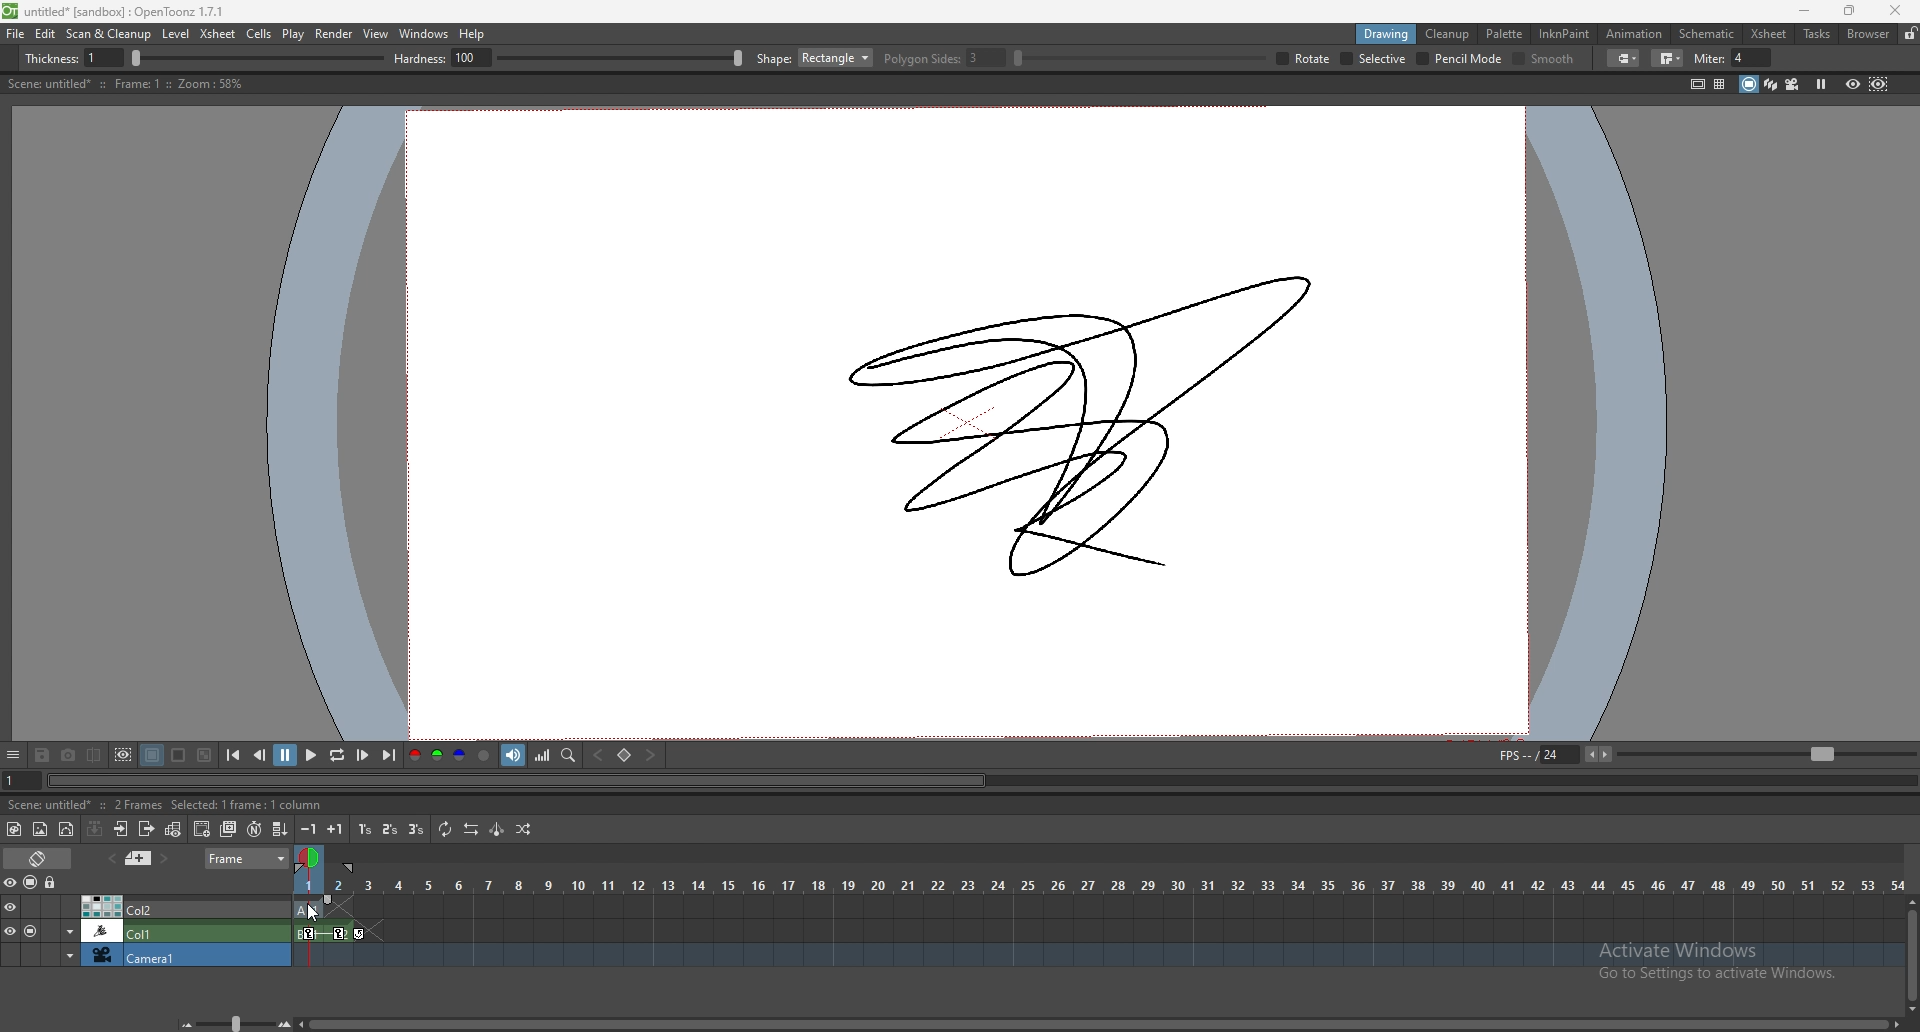  What do you see at coordinates (1849, 12) in the screenshot?
I see `resize` at bounding box center [1849, 12].